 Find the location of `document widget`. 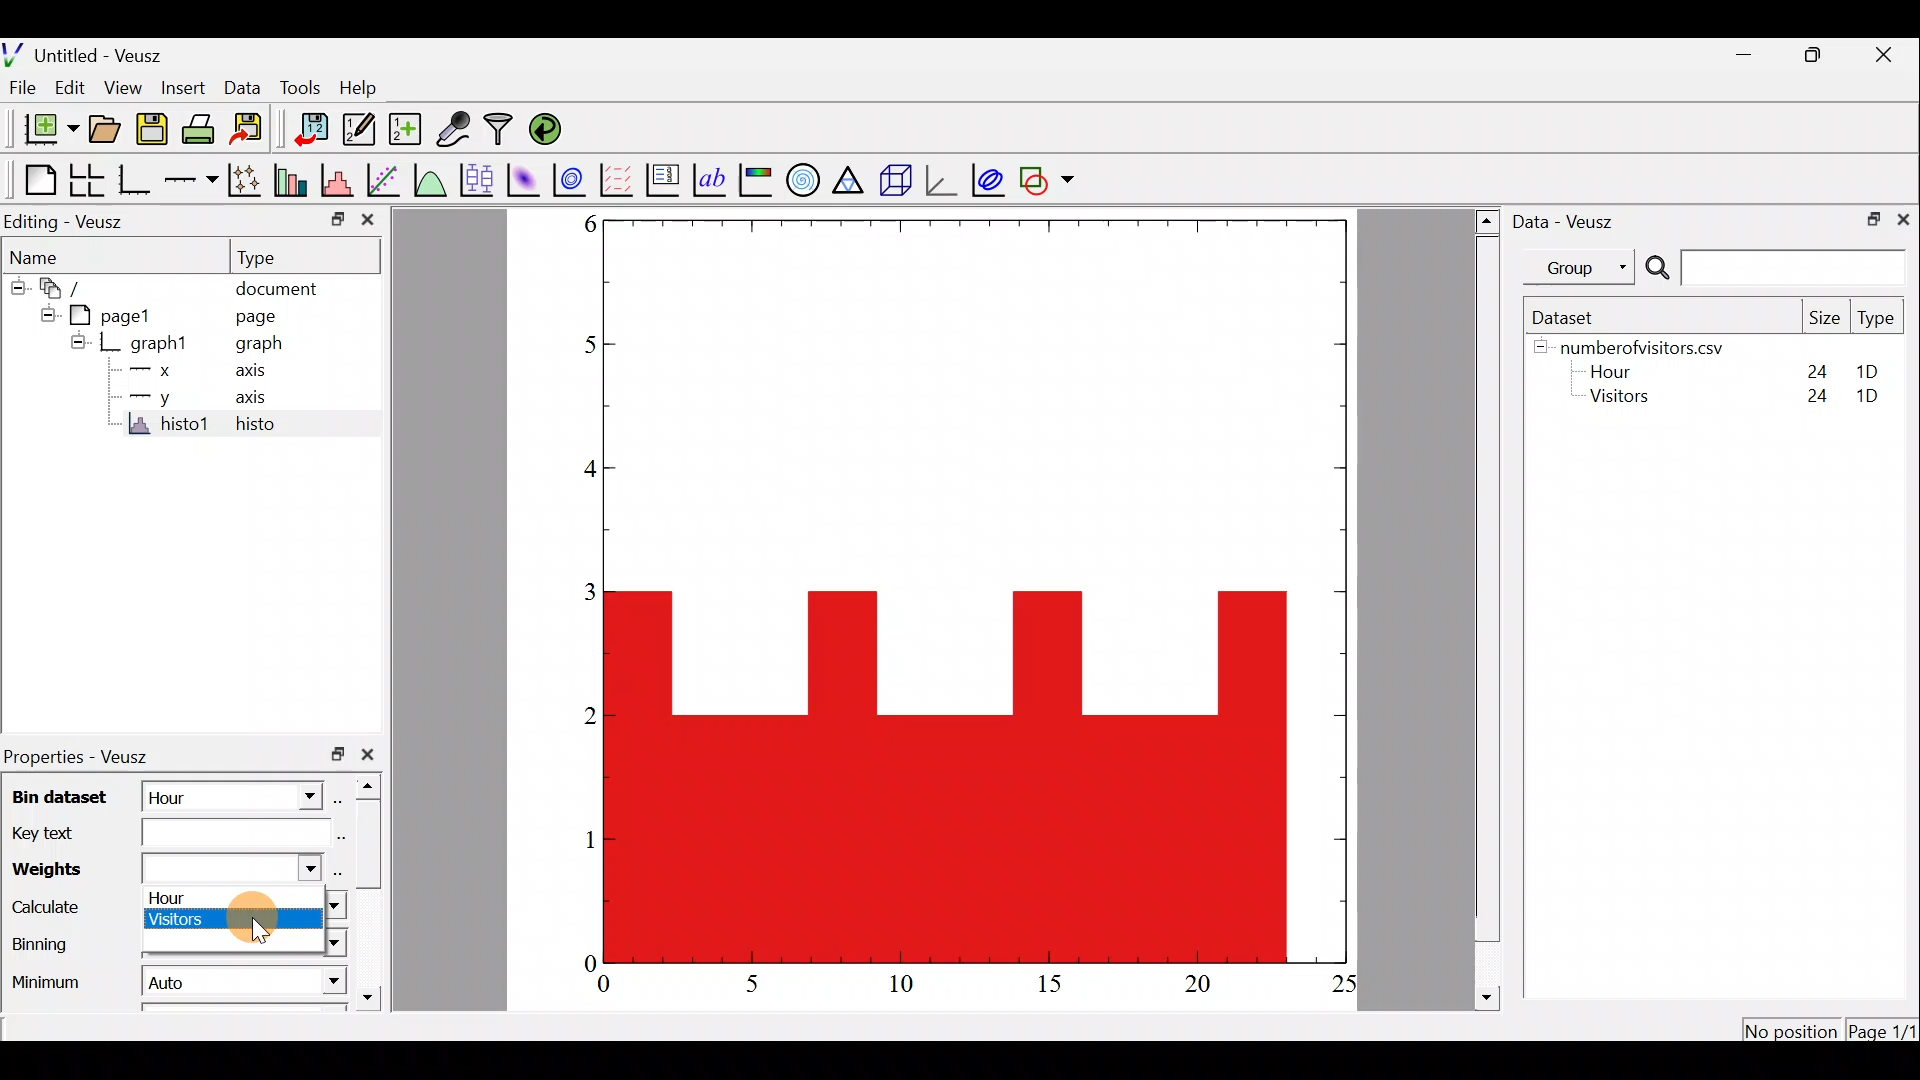

document widget is located at coordinates (65, 288).